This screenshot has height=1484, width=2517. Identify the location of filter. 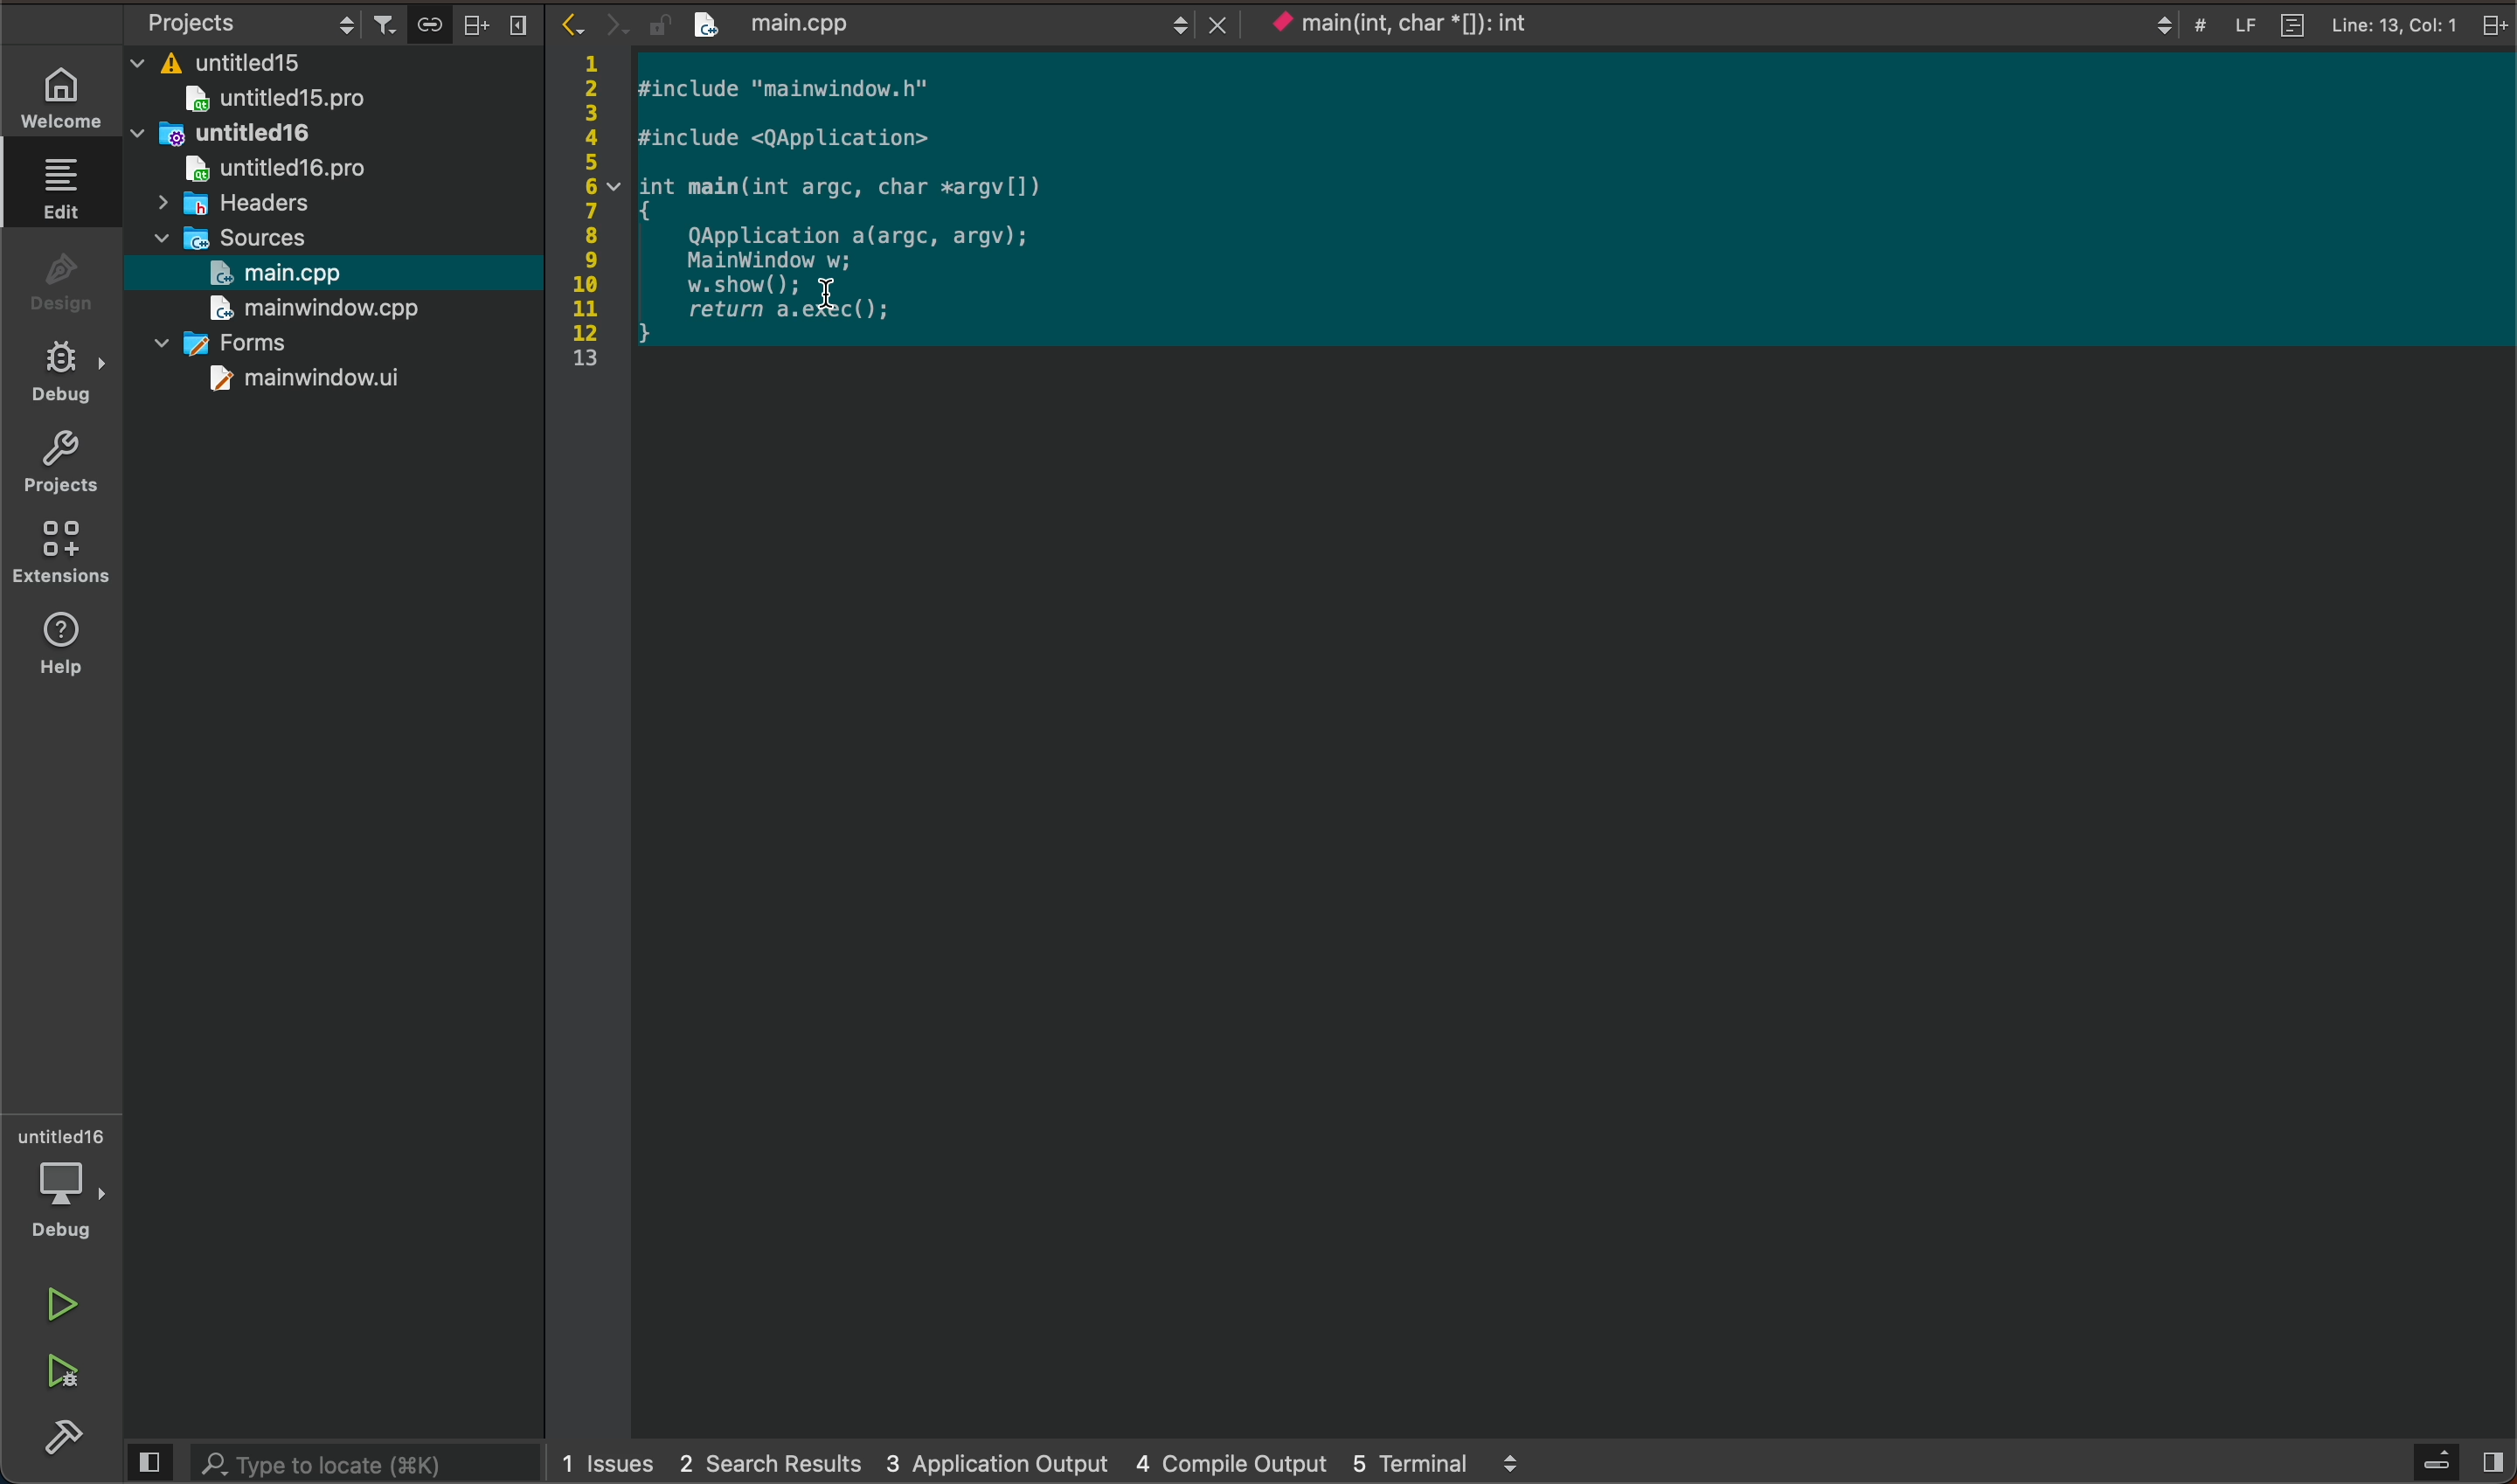
(386, 24).